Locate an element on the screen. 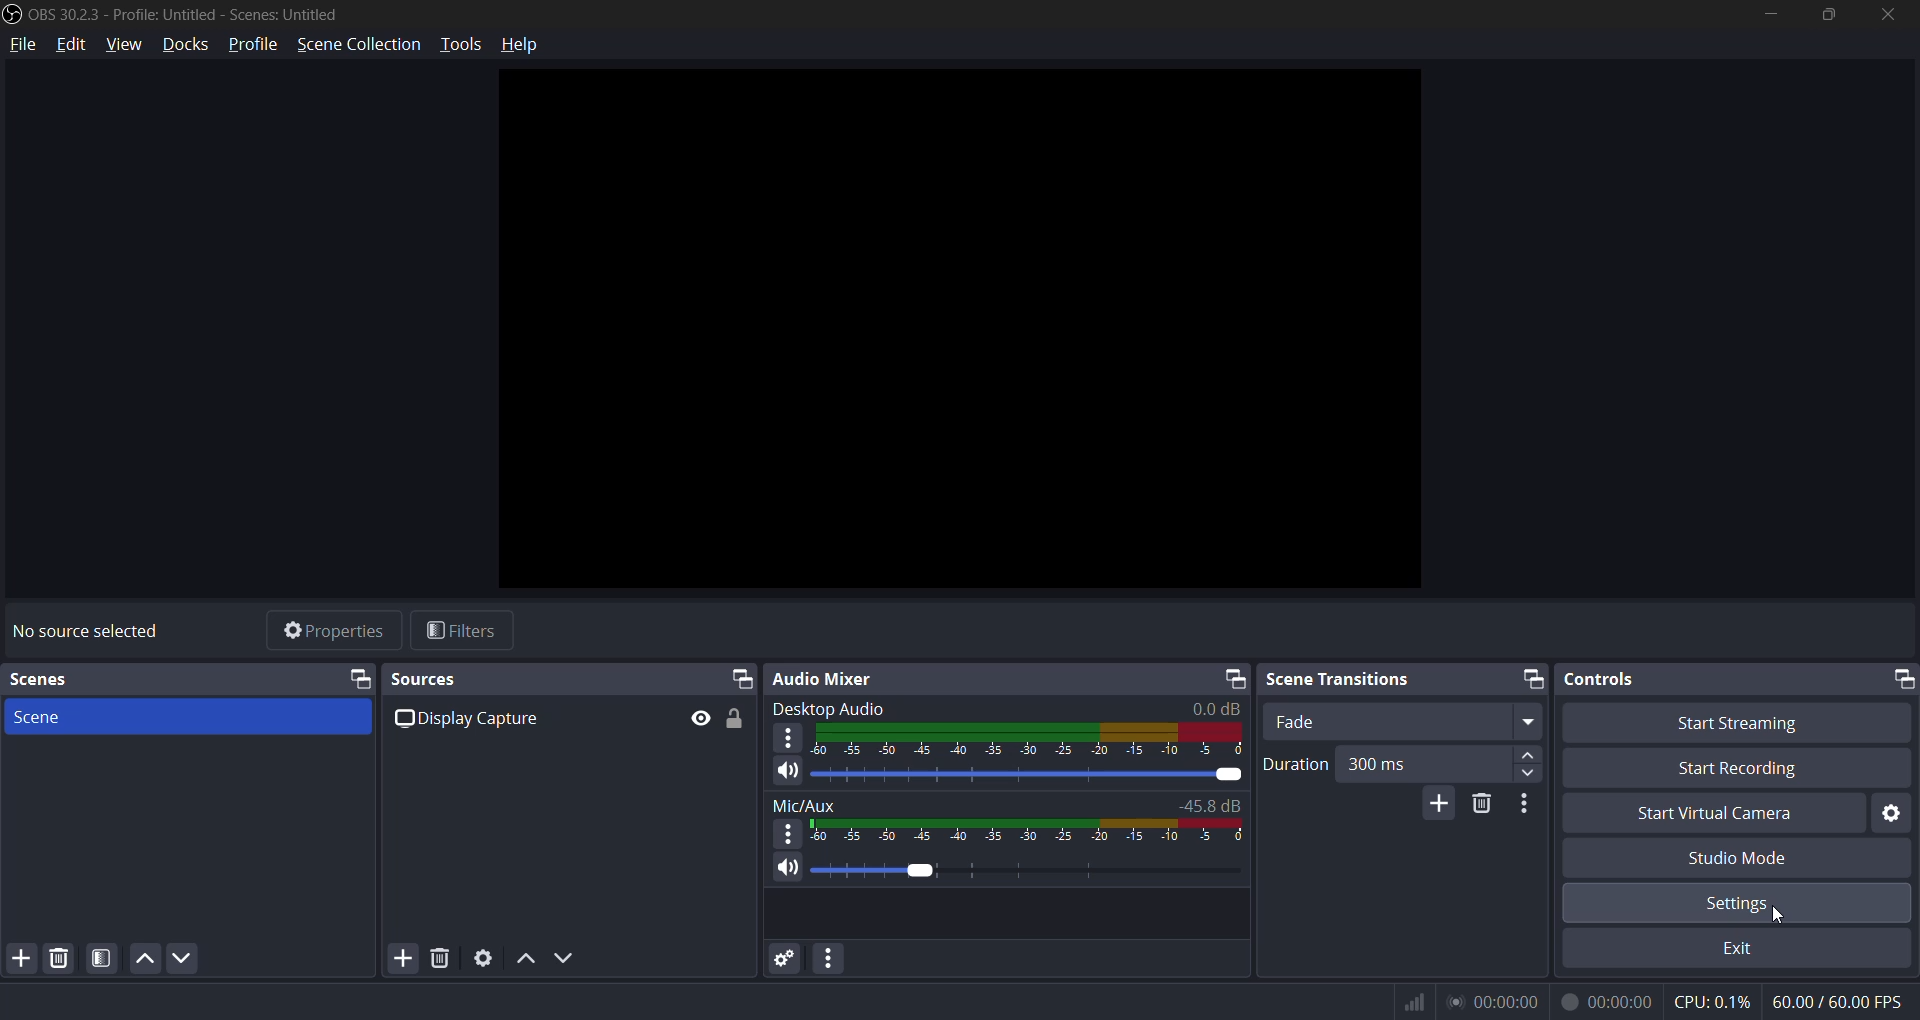 The height and width of the screenshot is (1020, 1920). audio mixer menu is located at coordinates (835, 957).